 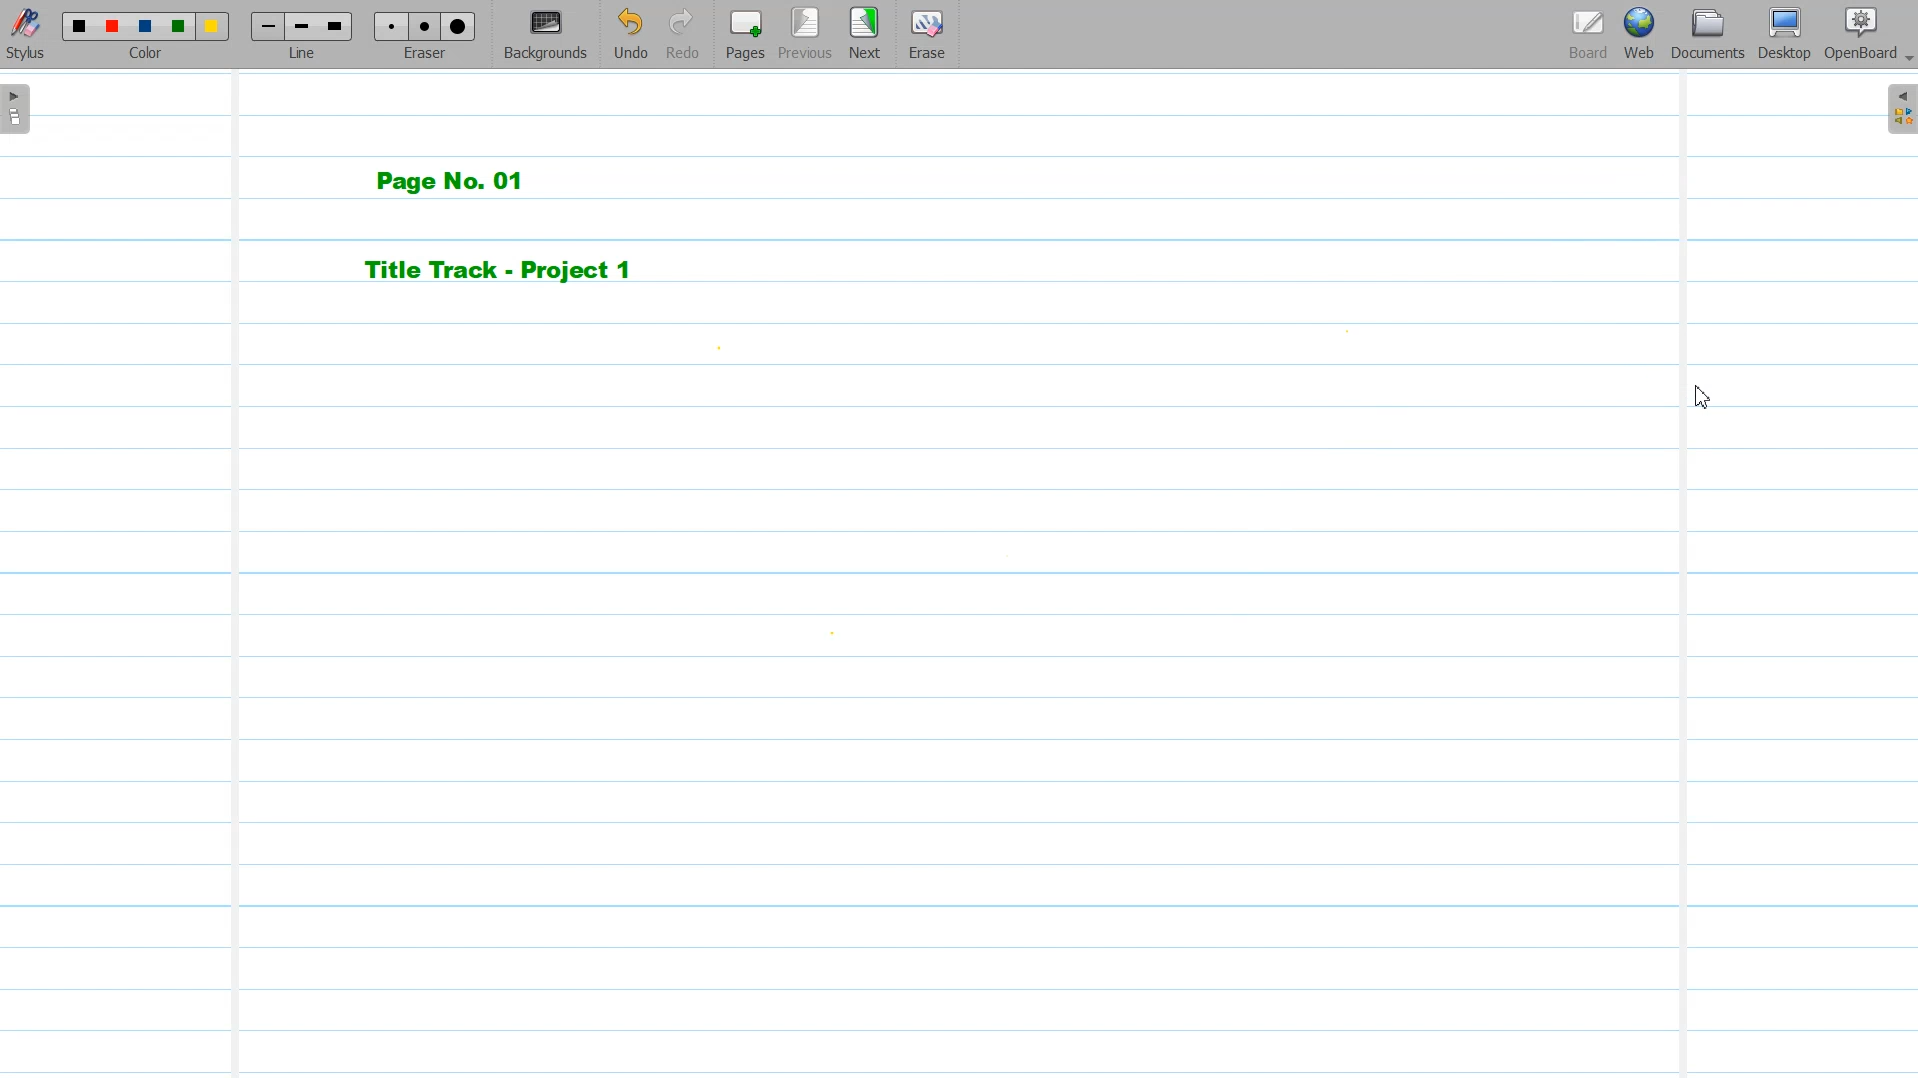 I want to click on Stylus, so click(x=28, y=35).